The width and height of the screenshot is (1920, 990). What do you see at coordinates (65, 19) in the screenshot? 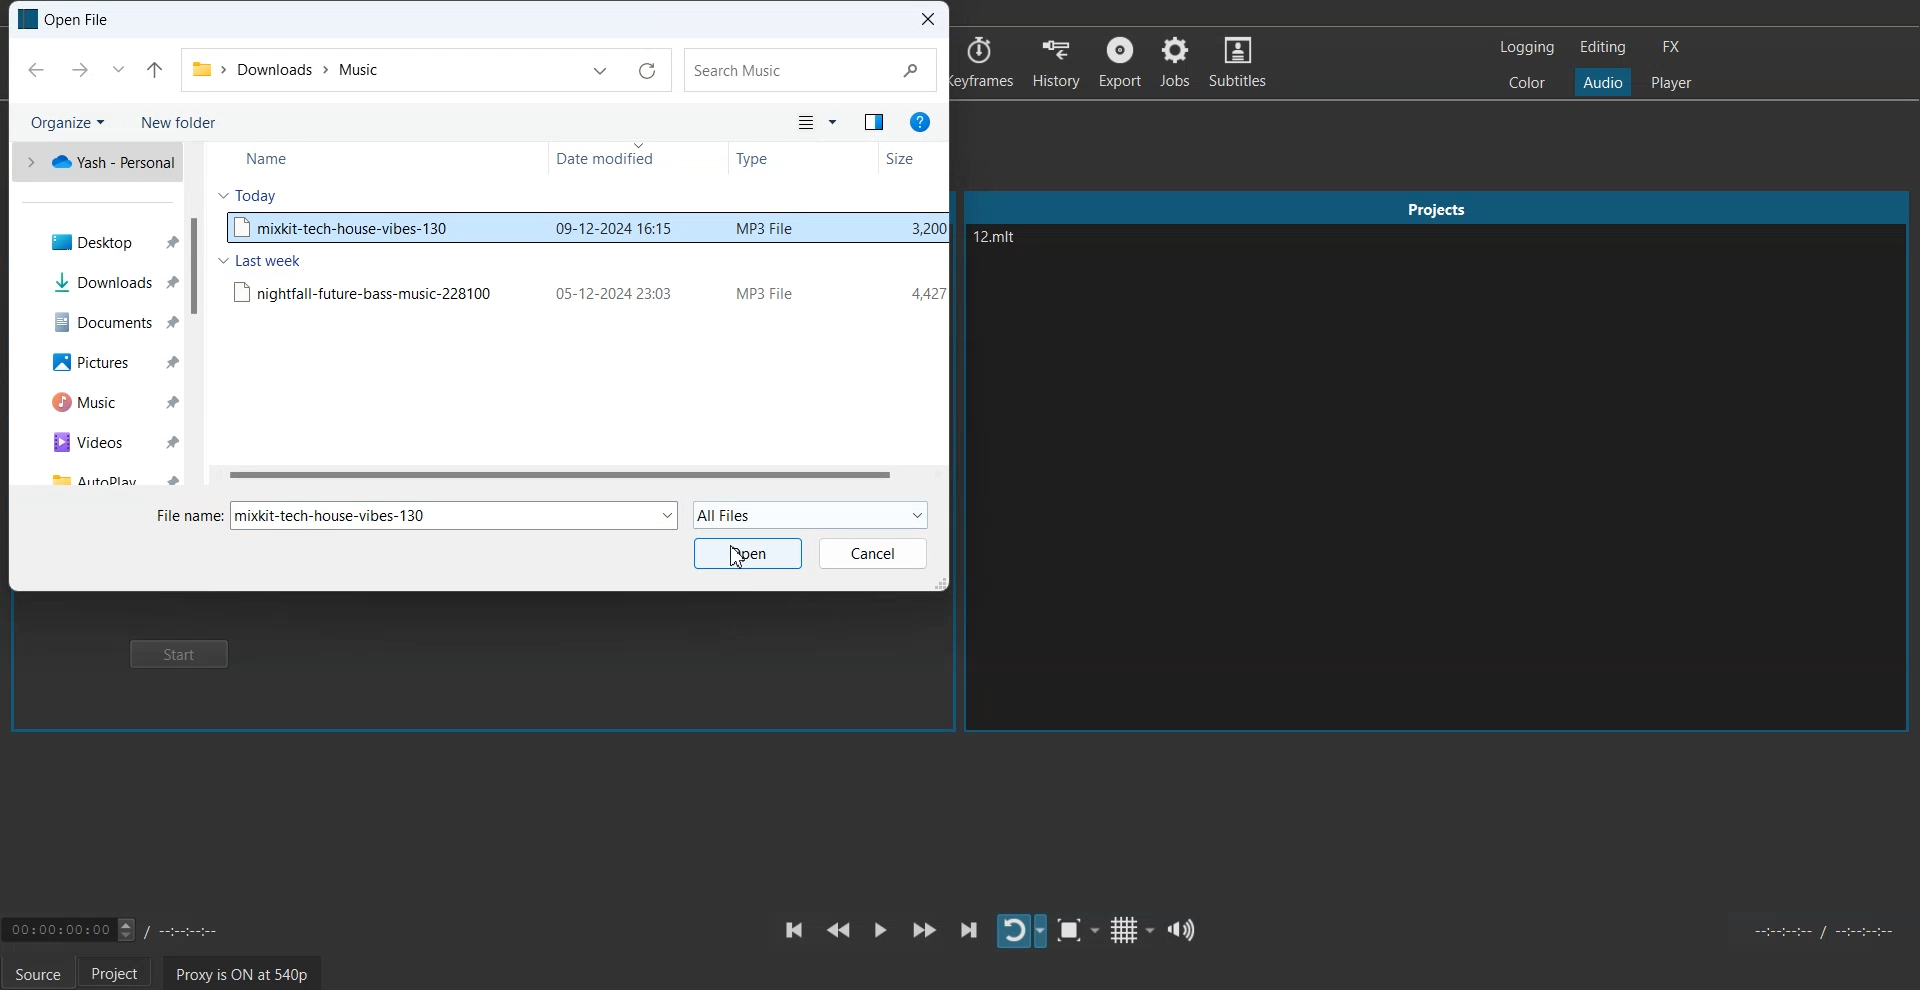
I see `Text` at bounding box center [65, 19].